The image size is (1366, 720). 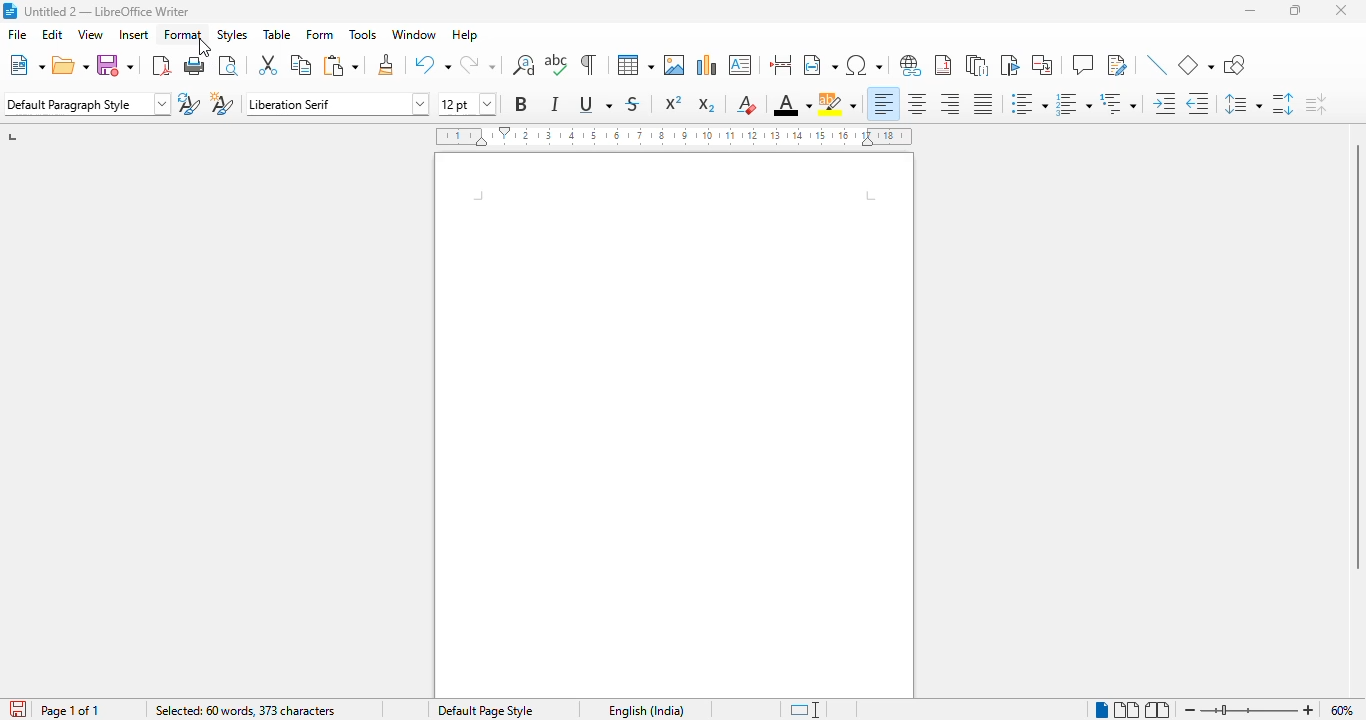 I want to click on font color, so click(x=792, y=106).